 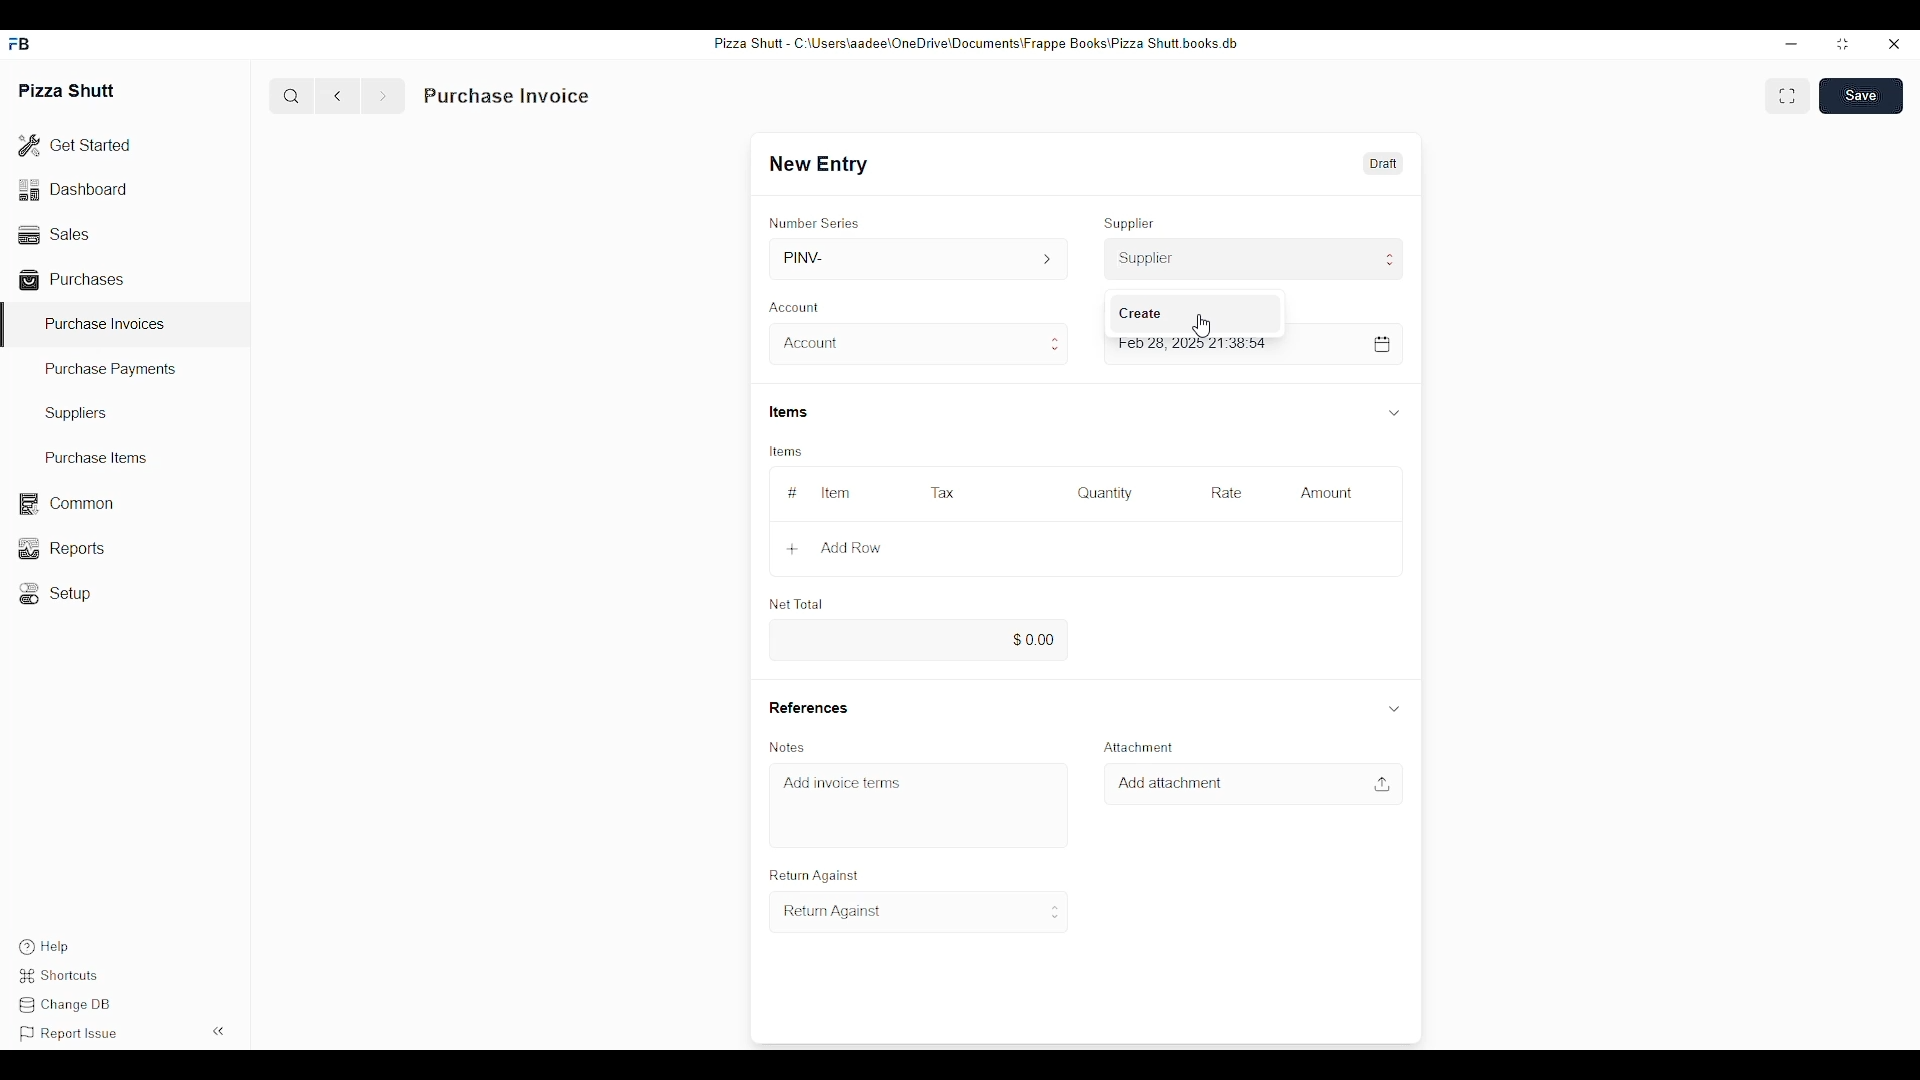 What do you see at coordinates (220, 1030) in the screenshot?
I see `<<` at bounding box center [220, 1030].